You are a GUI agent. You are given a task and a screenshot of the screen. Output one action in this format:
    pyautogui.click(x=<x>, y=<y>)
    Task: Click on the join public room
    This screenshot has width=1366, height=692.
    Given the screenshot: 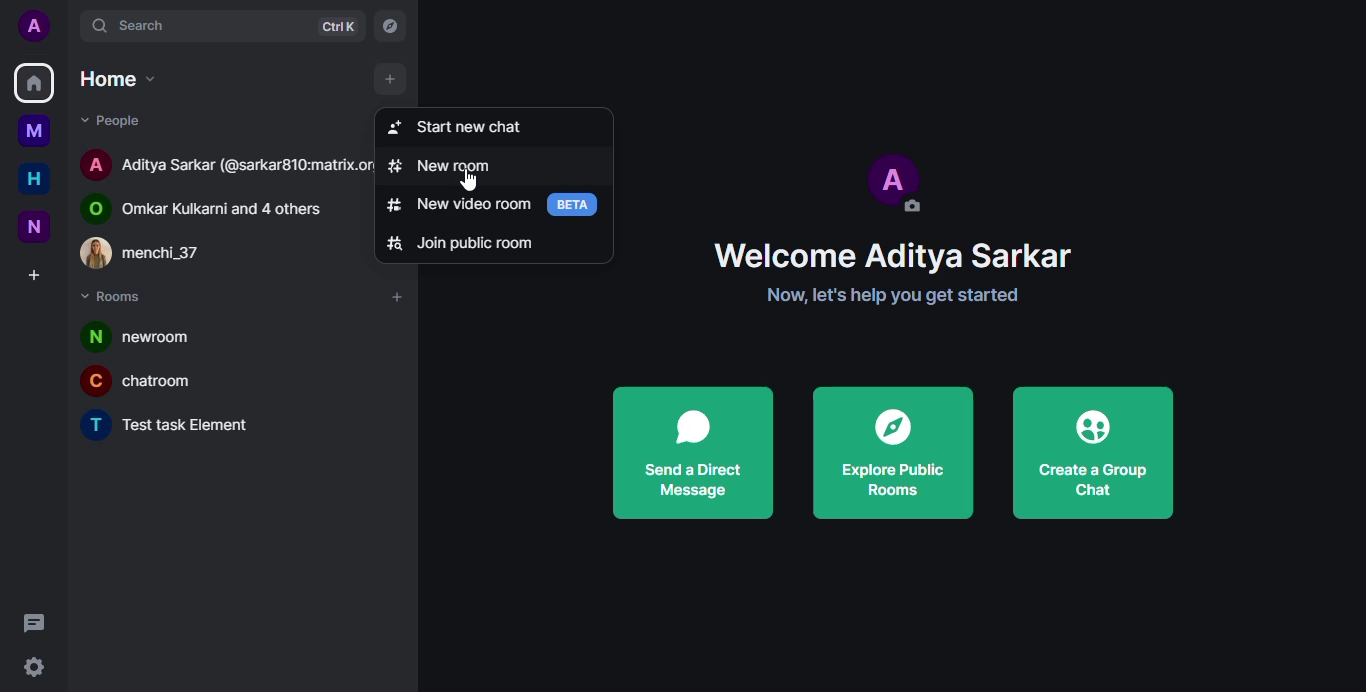 What is the action you would take?
    pyautogui.click(x=465, y=241)
    